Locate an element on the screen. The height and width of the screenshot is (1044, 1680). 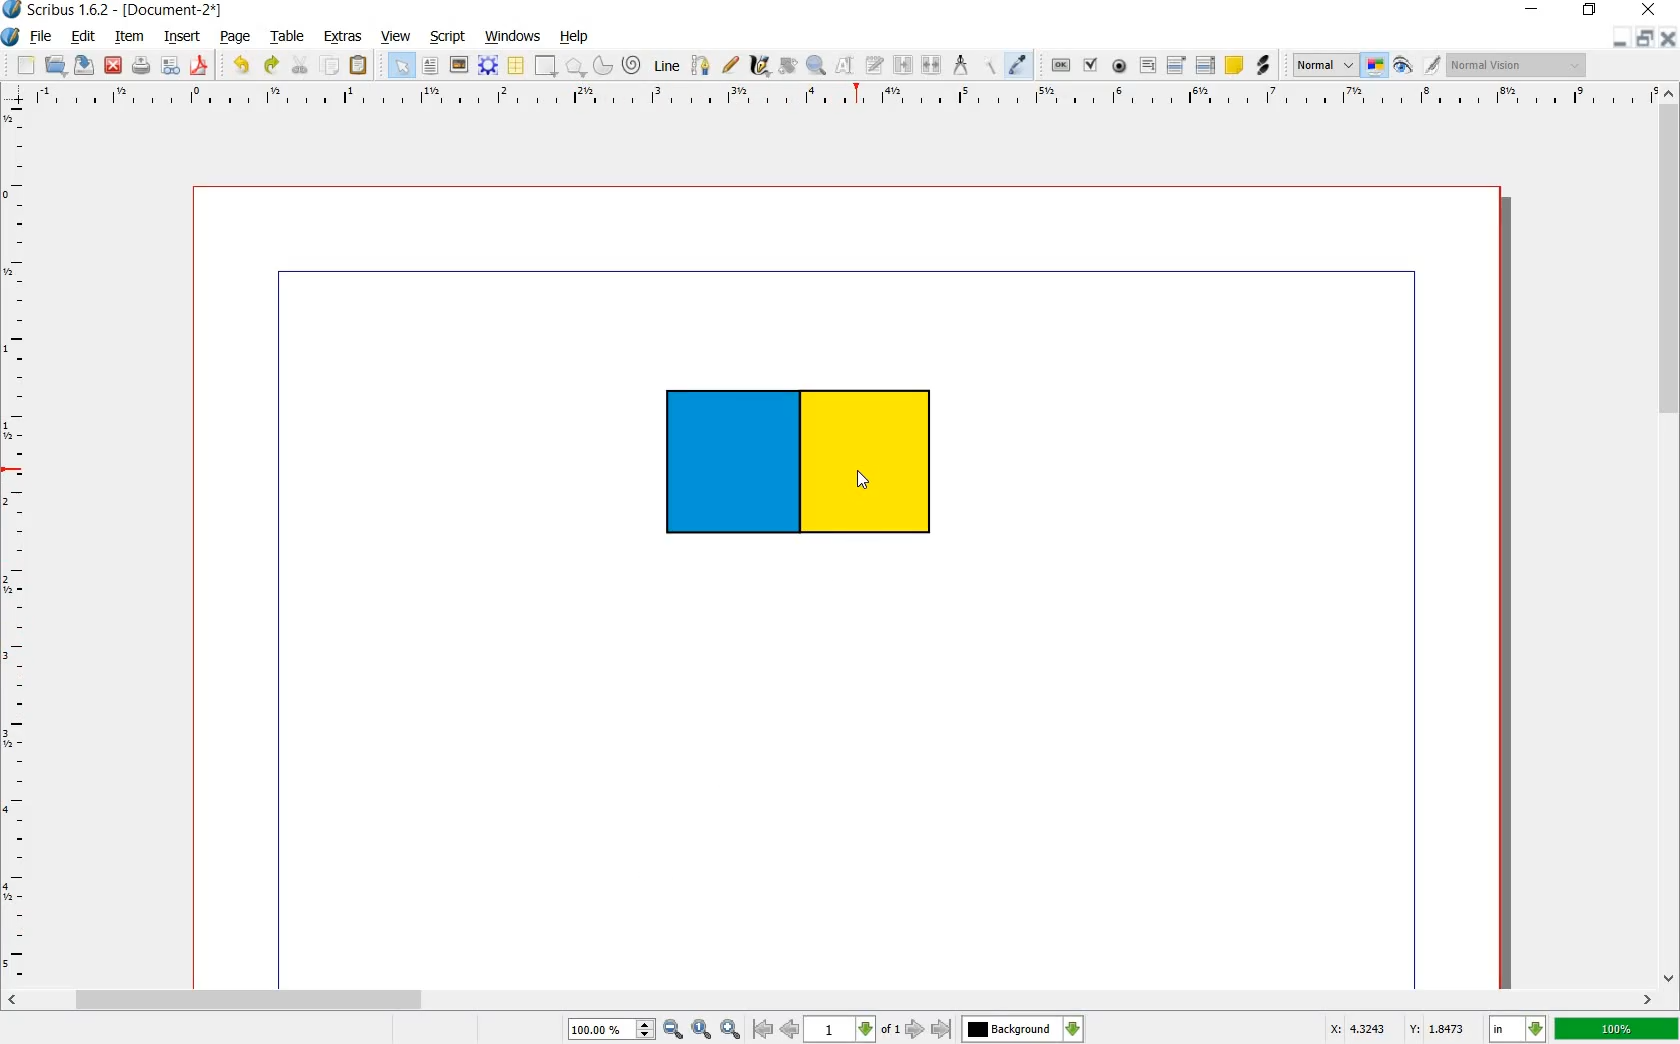
pdf text field is located at coordinates (1148, 68).